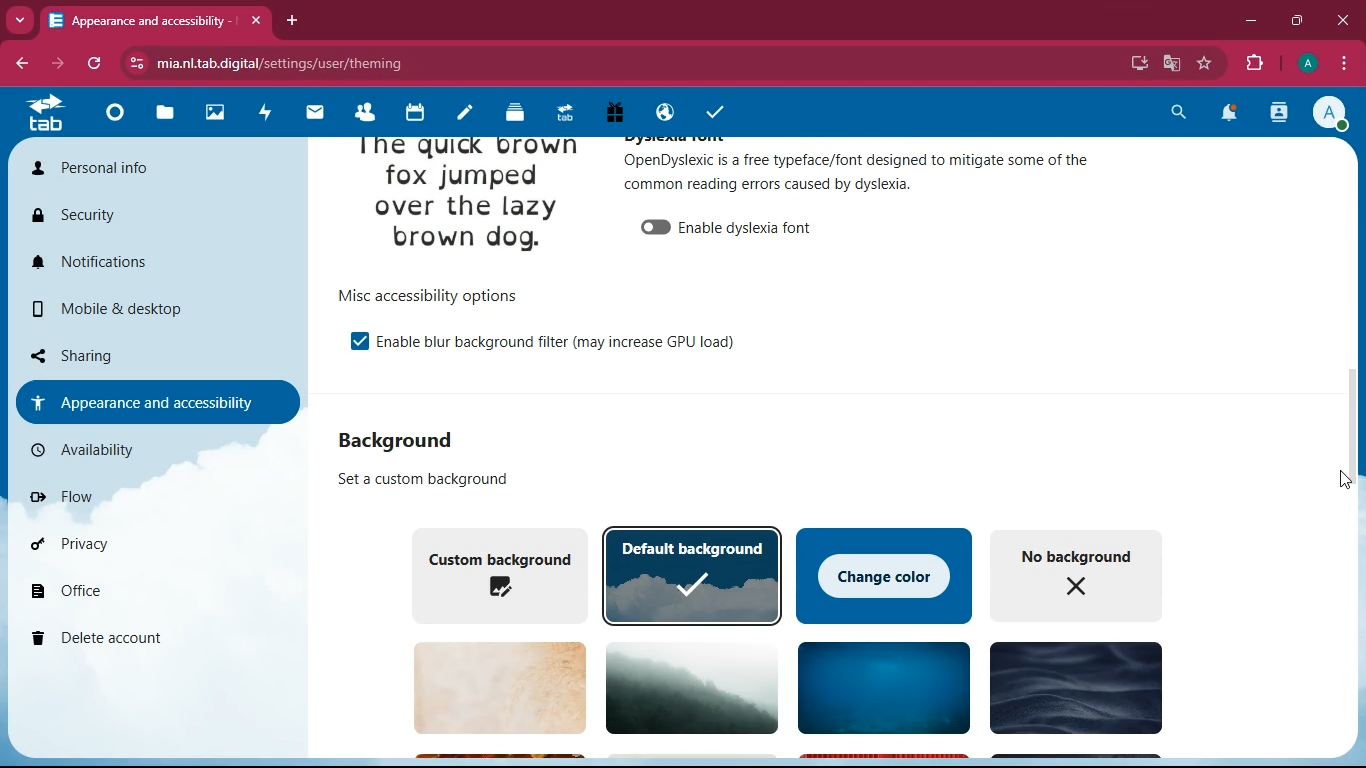 The image size is (1366, 768). I want to click on home, so click(112, 119).